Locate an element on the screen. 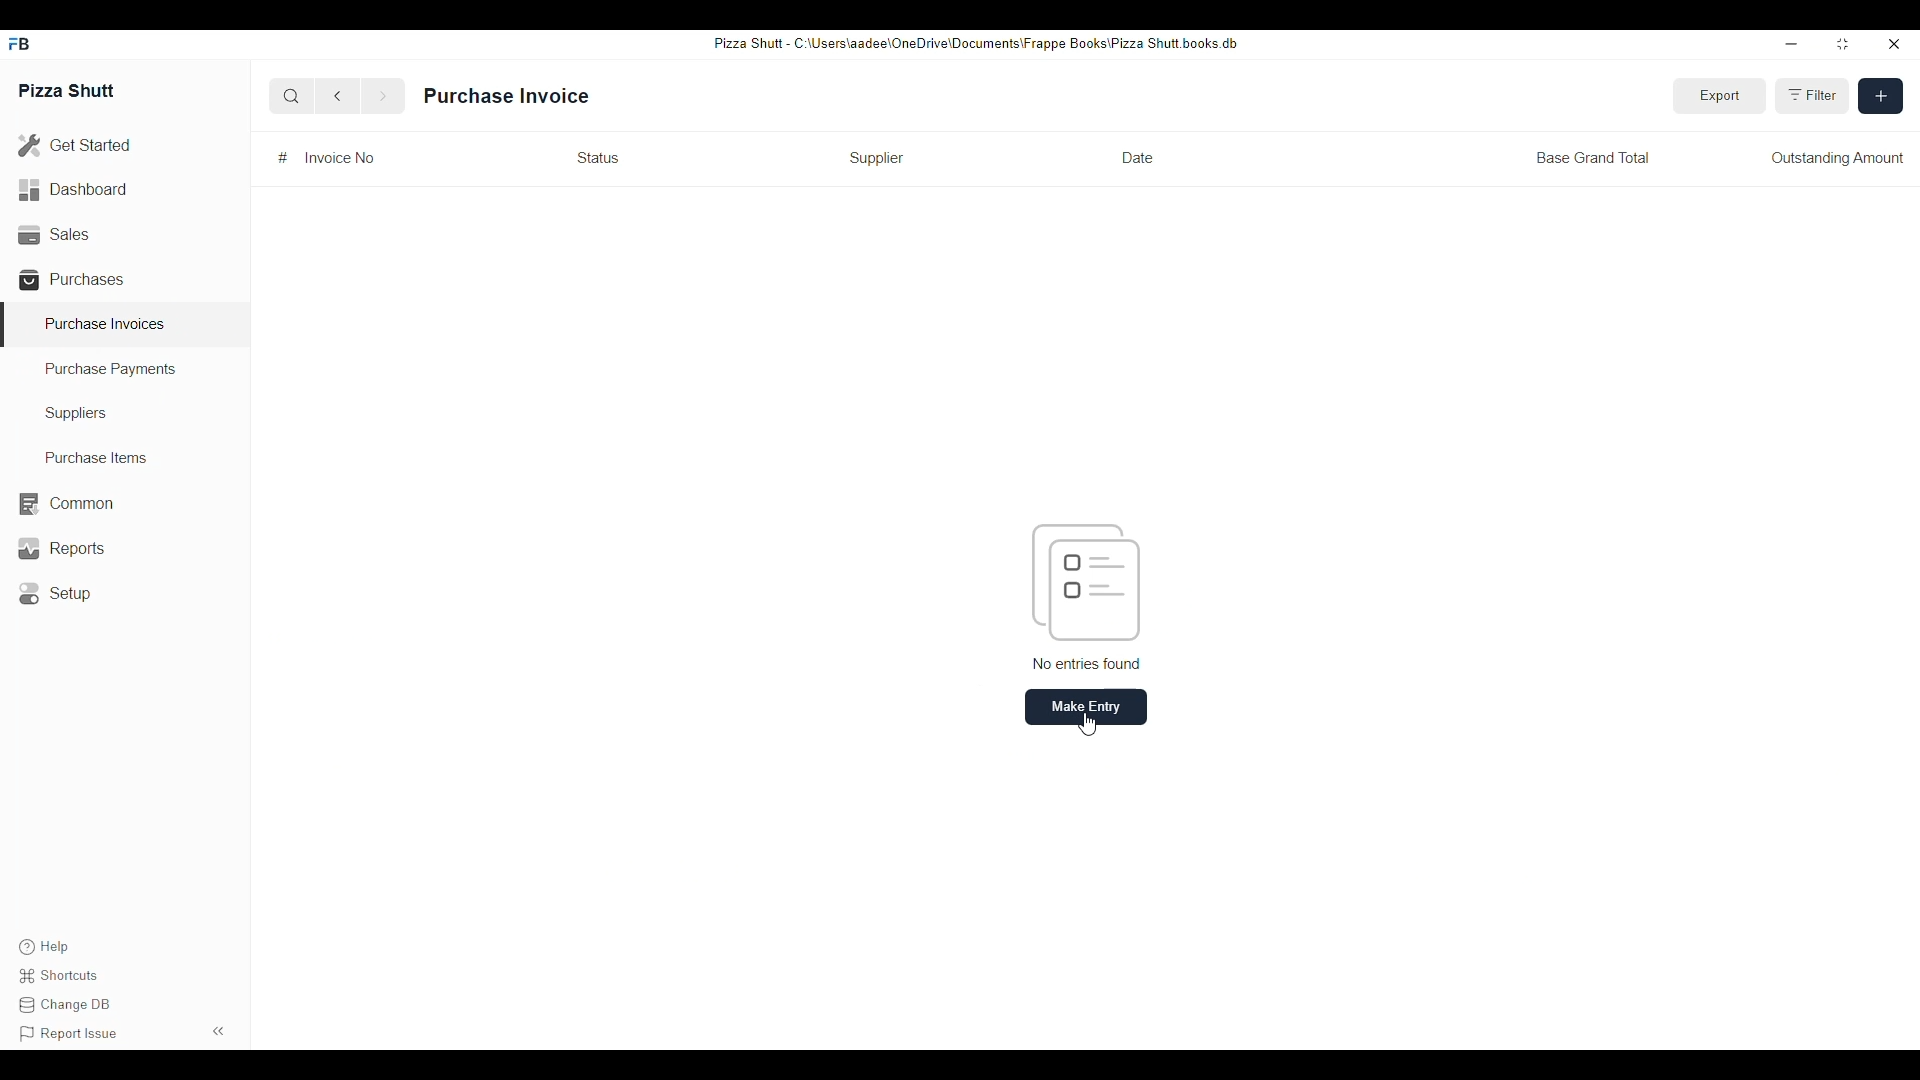 The width and height of the screenshot is (1920, 1080). Outstanding Amount is located at coordinates (1836, 156).